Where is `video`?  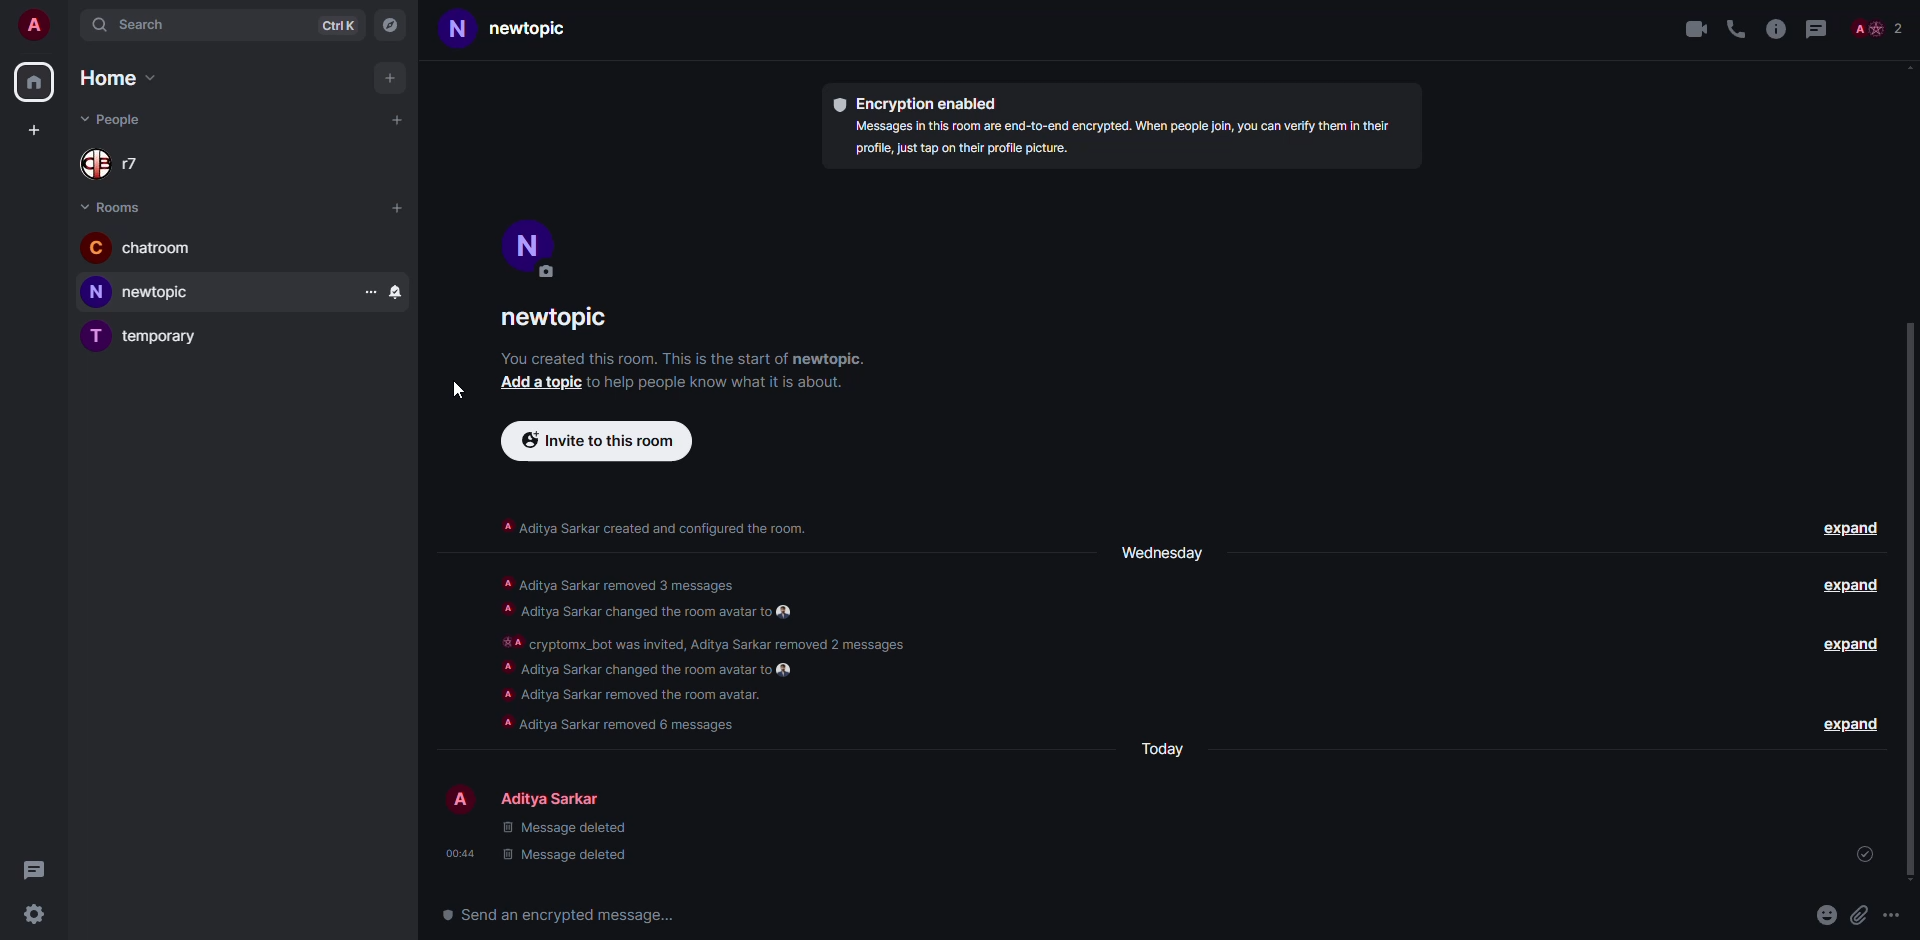 video is located at coordinates (1692, 31).